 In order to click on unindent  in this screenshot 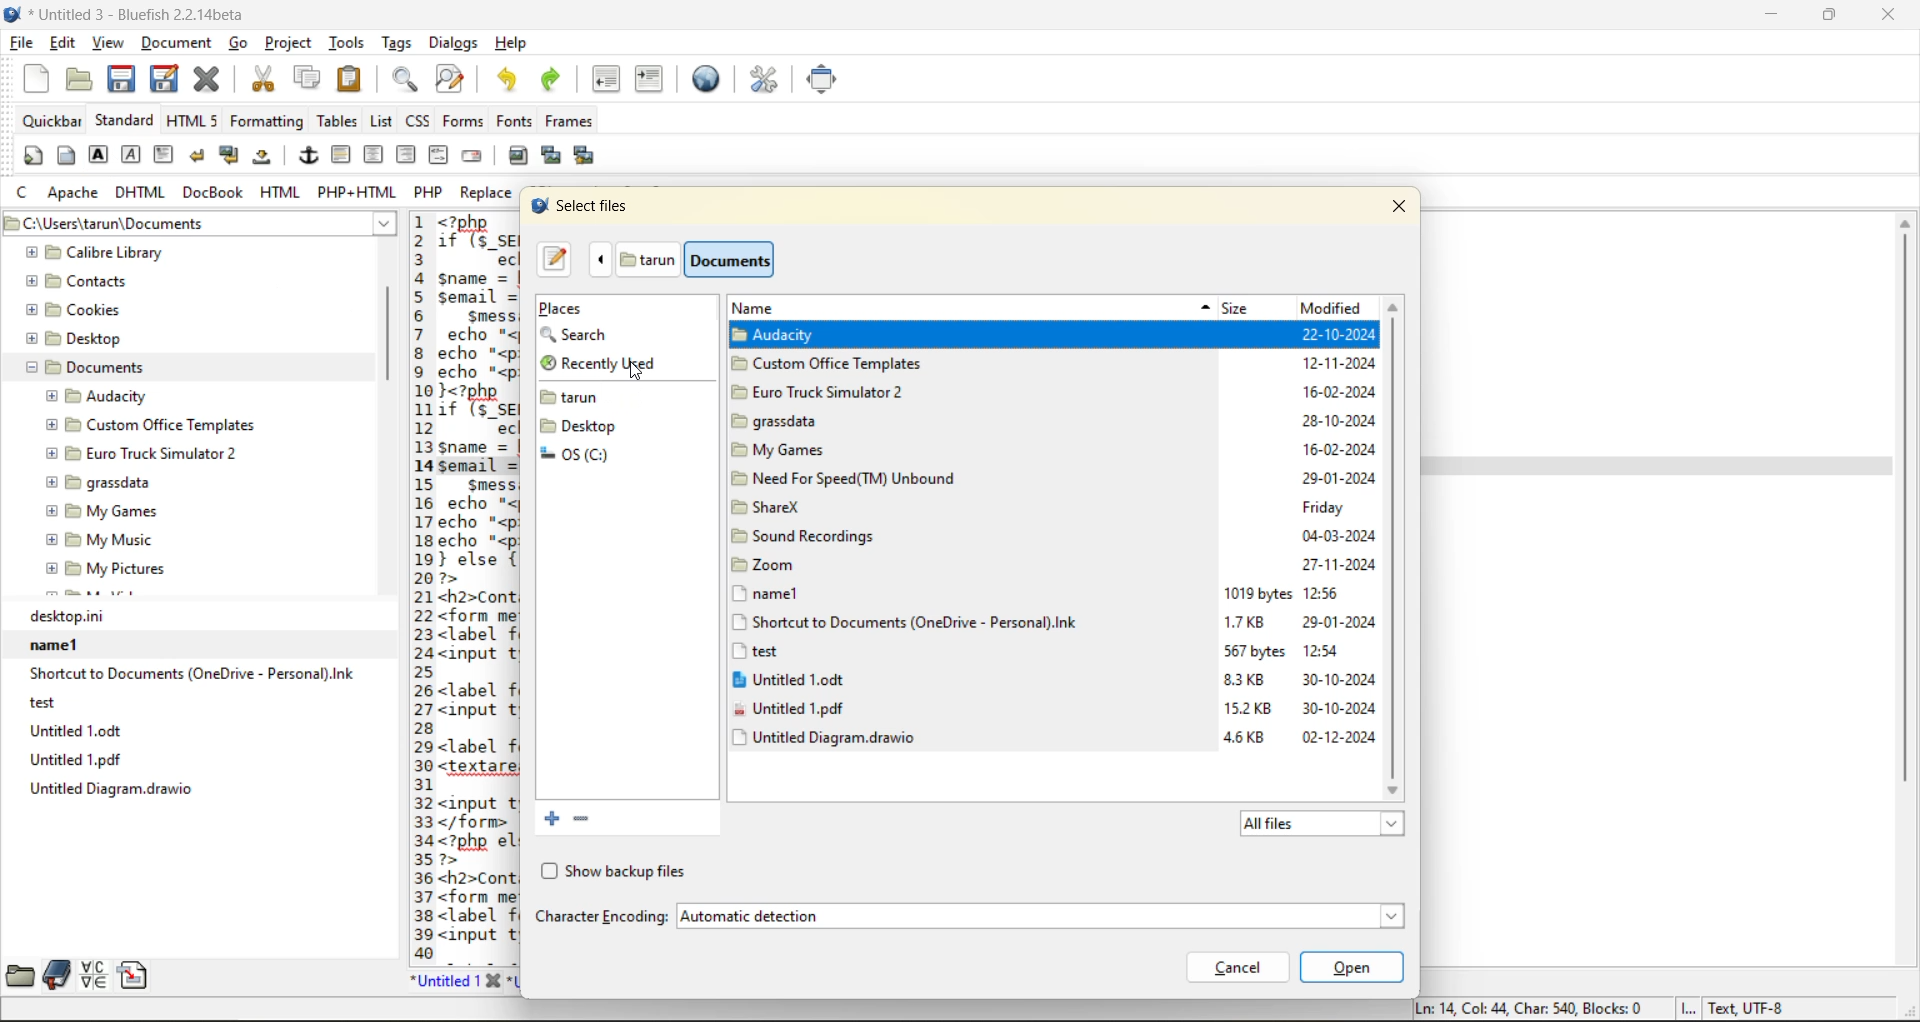, I will do `click(611, 80)`.